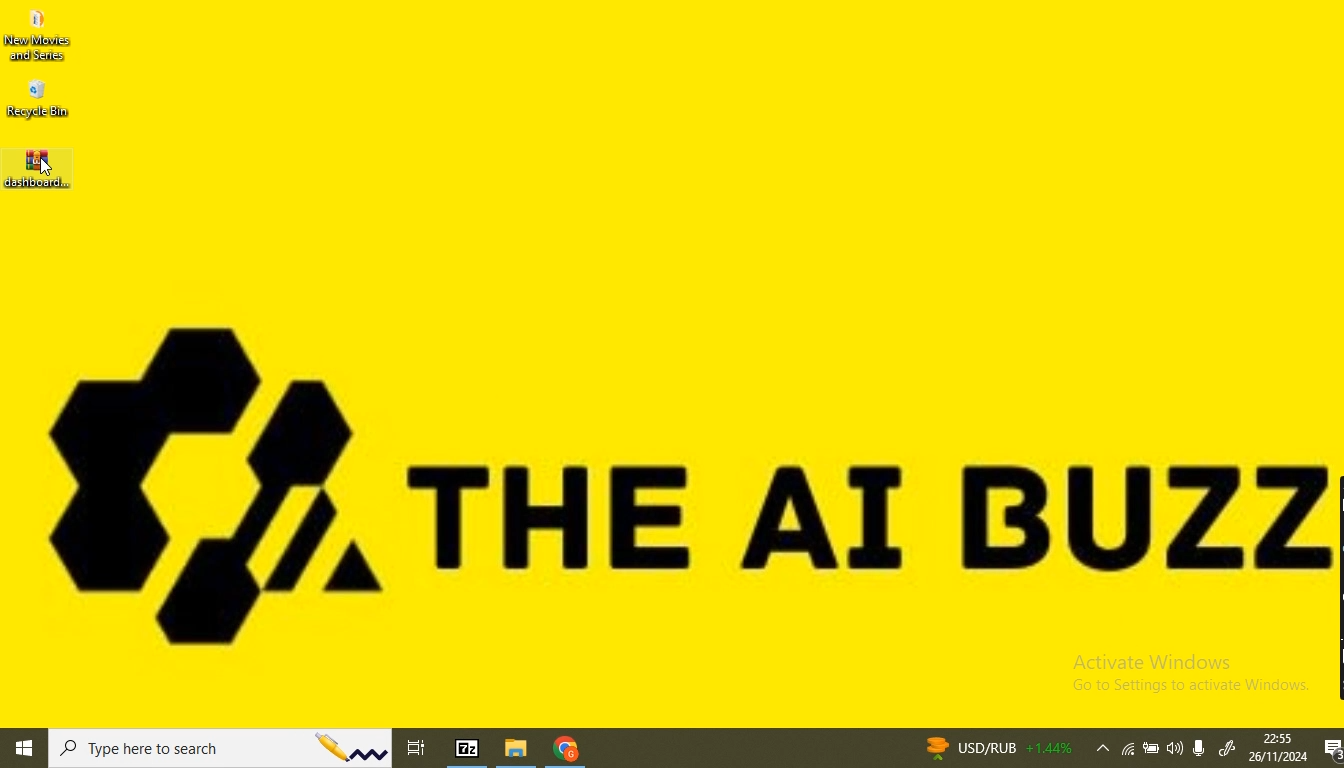  What do you see at coordinates (39, 100) in the screenshot?
I see `recycle bin` at bounding box center [39, 100].